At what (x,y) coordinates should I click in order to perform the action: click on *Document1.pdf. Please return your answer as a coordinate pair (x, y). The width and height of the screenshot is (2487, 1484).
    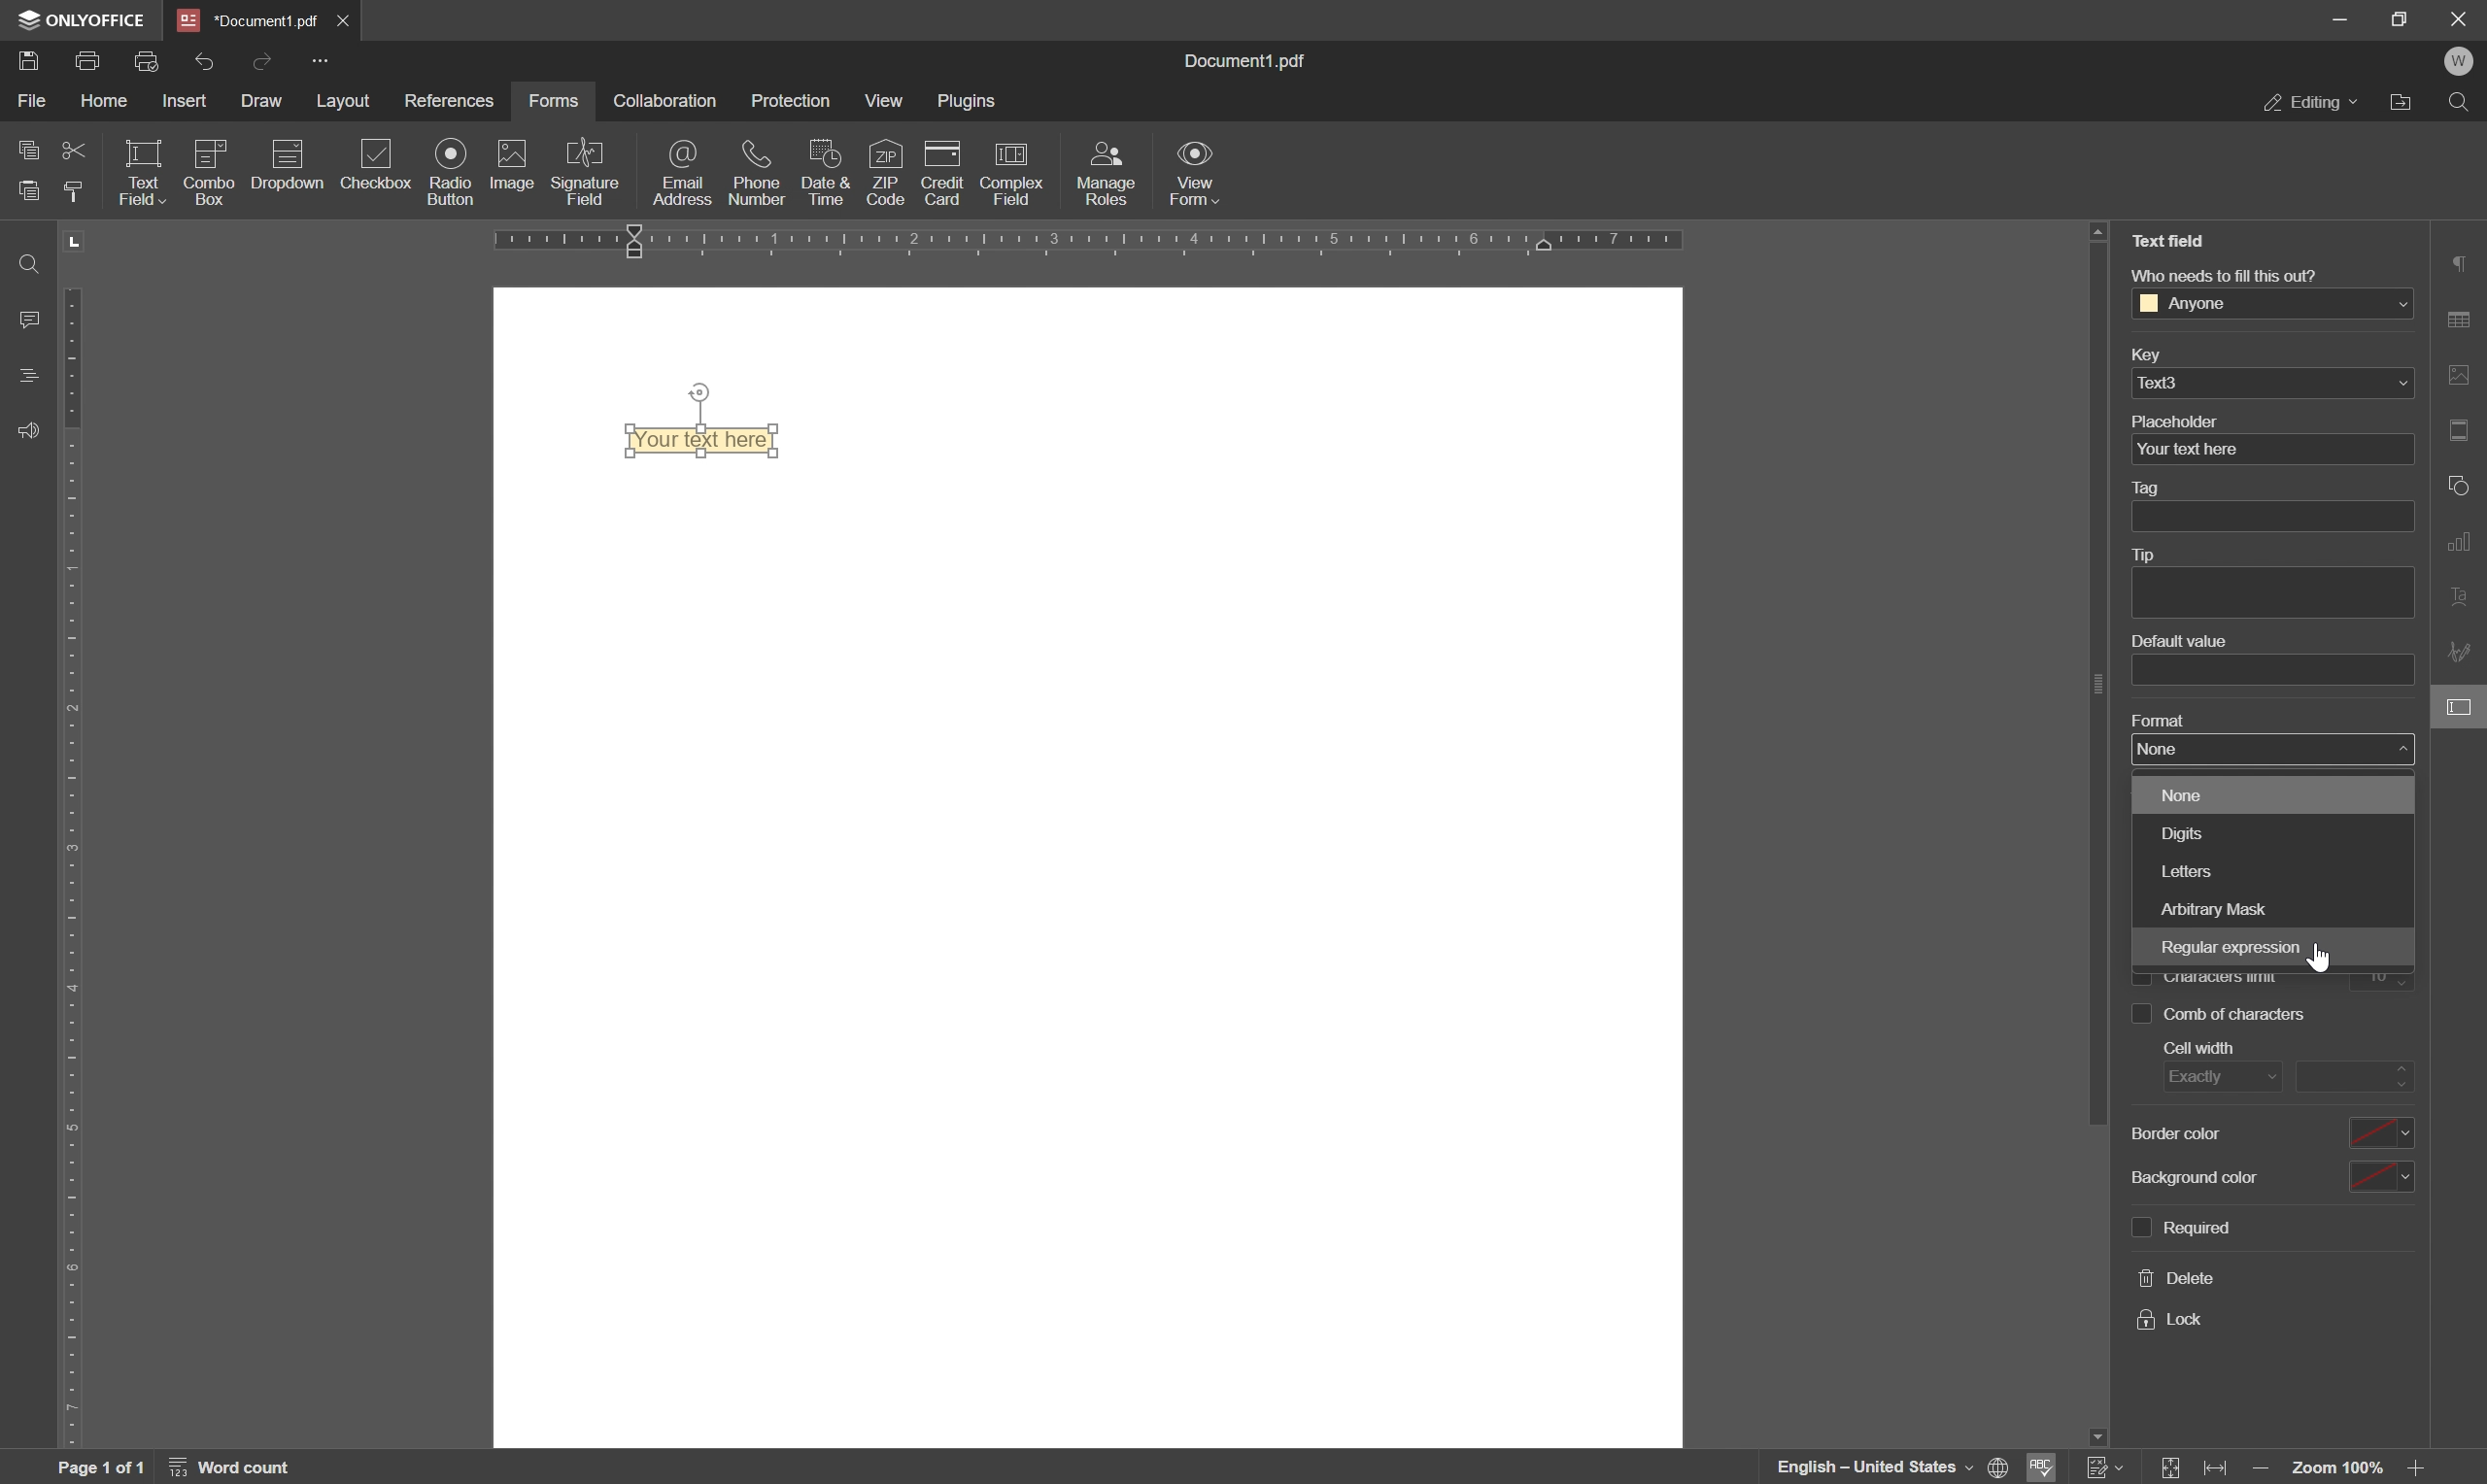
    Looking at the image, I should click on (249, 19).